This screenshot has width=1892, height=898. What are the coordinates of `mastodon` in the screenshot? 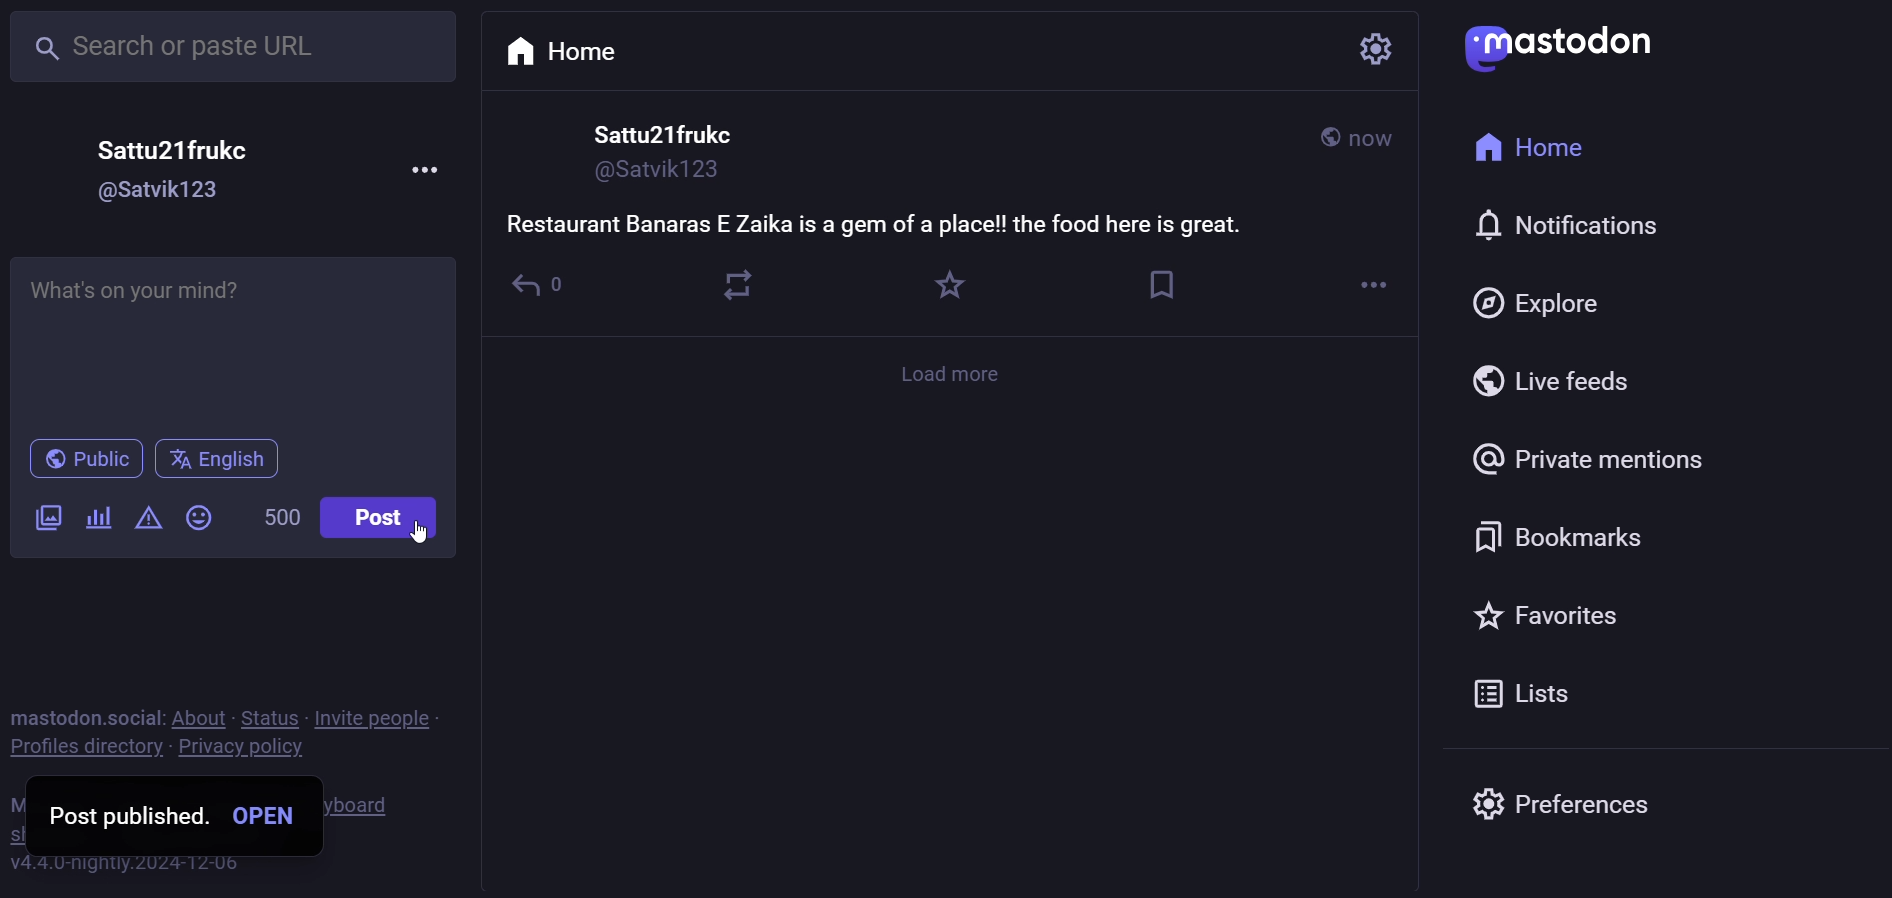 It's located at (1562, 45).